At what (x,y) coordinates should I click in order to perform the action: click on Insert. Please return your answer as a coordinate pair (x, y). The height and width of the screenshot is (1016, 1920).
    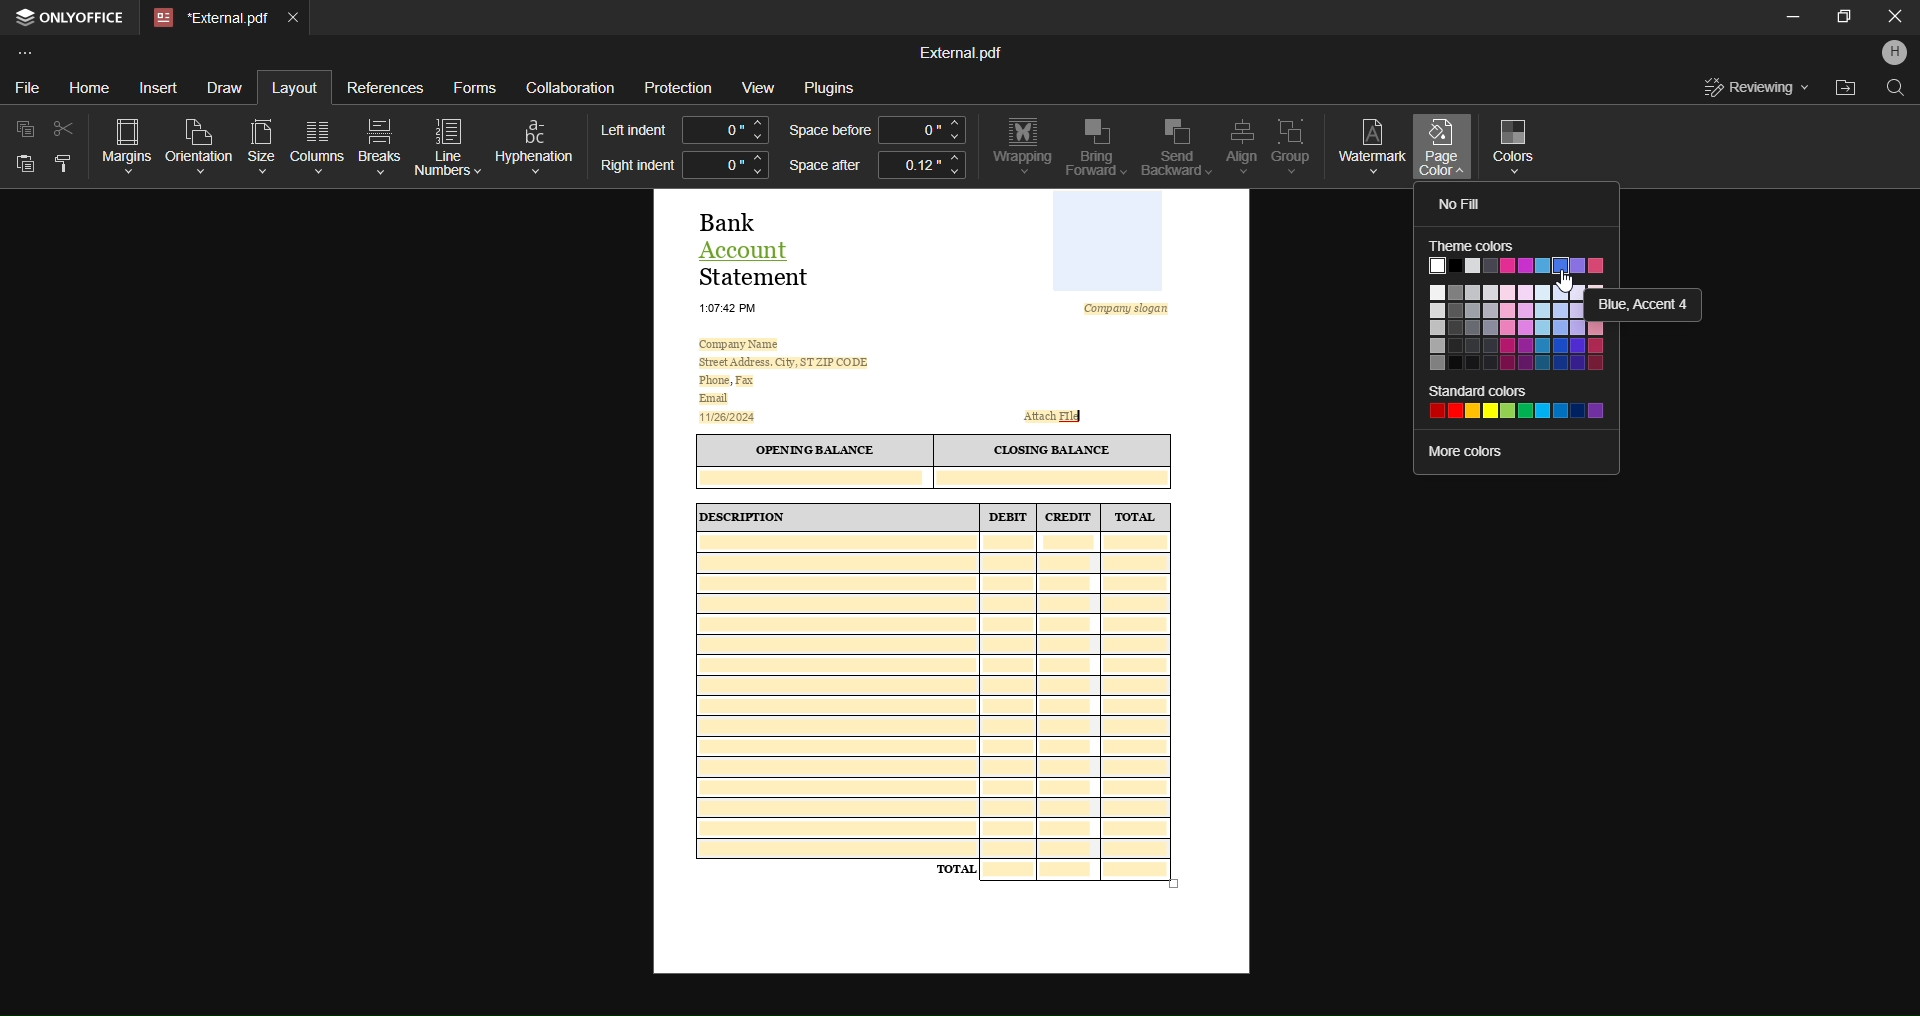
    Looking at the image, I should click on (163, 87).